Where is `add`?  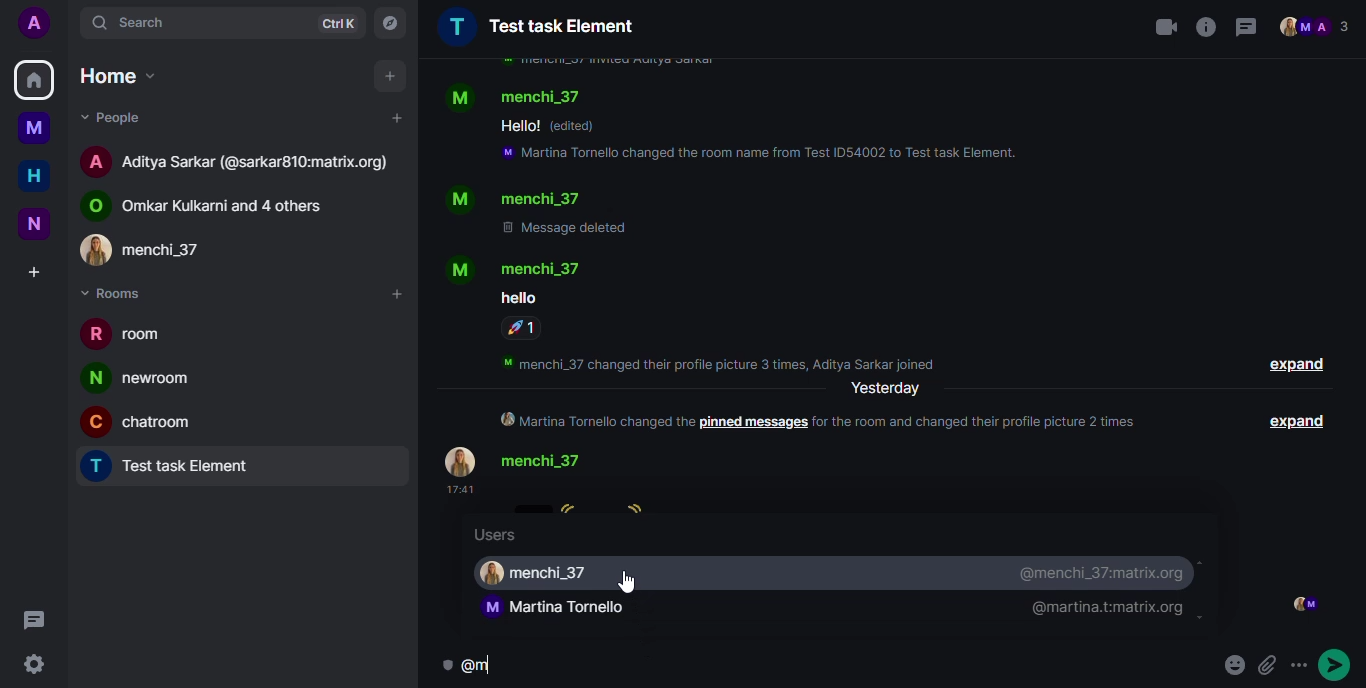
add is located at coordinates (391, 76).